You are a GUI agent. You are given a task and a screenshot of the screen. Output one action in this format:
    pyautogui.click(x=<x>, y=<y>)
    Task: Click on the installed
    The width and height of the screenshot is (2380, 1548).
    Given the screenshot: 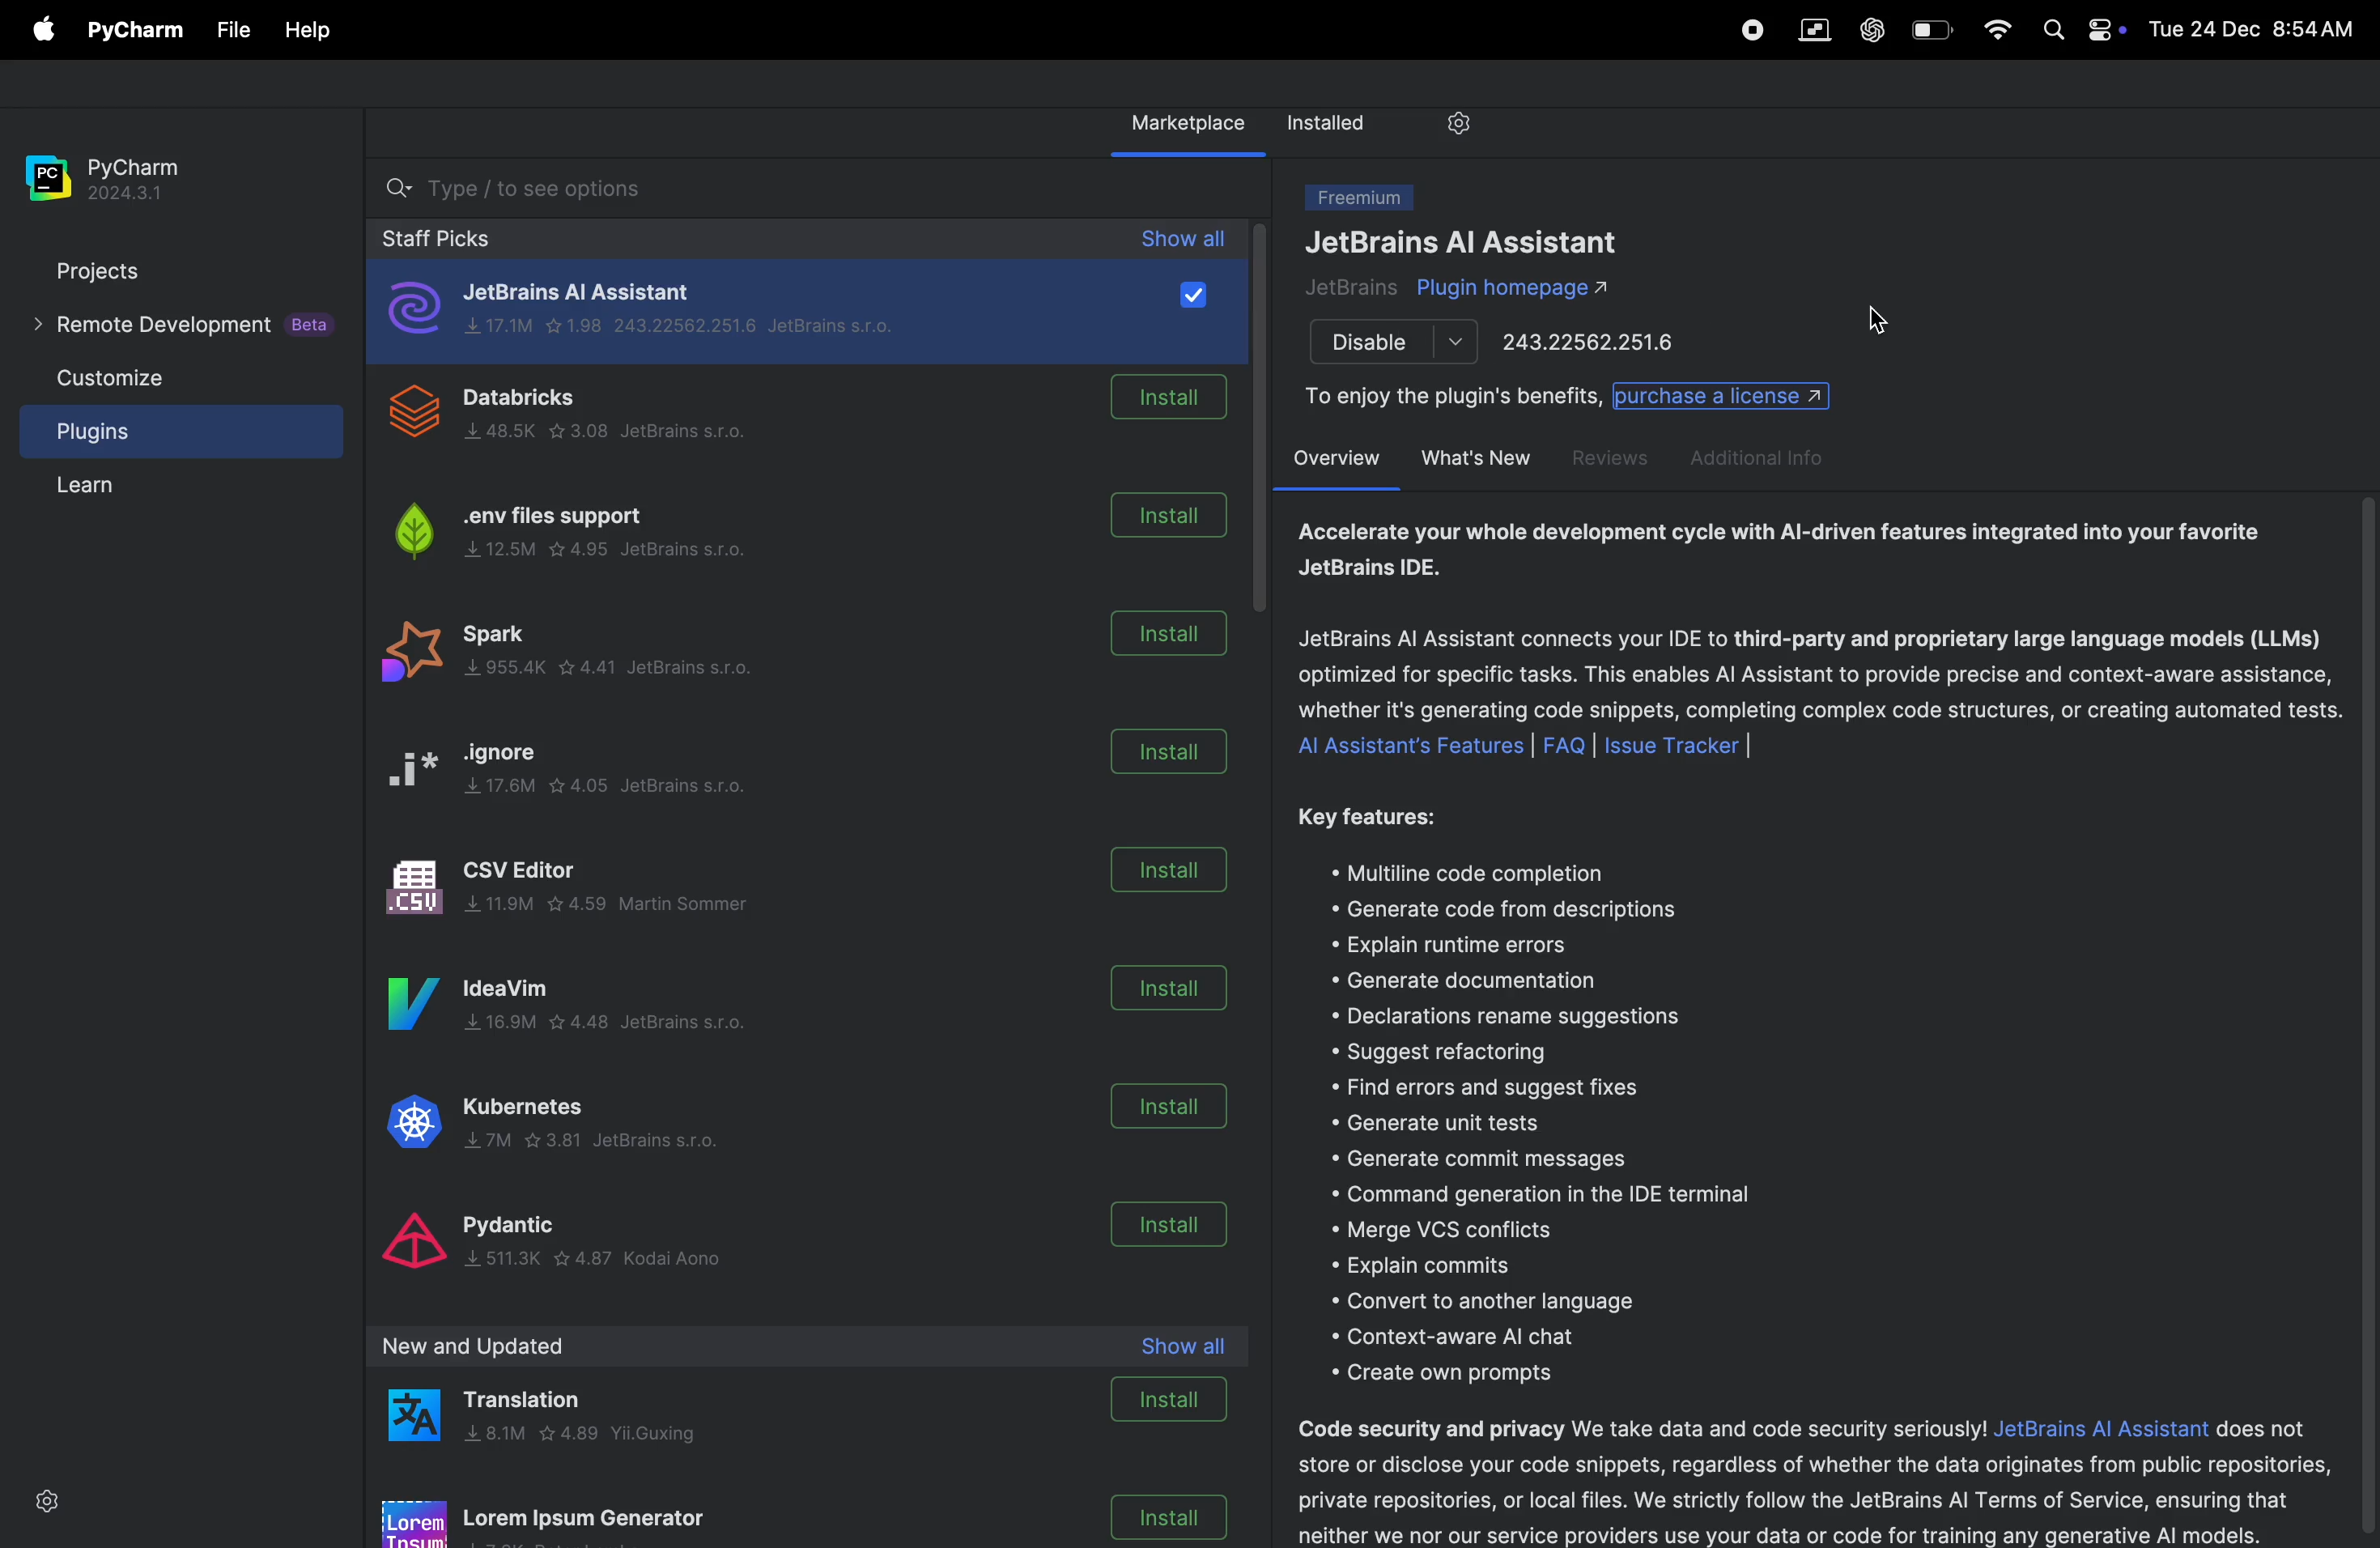 What is the action you would take?
    pyautogui.click(x=1335, y=123)
    